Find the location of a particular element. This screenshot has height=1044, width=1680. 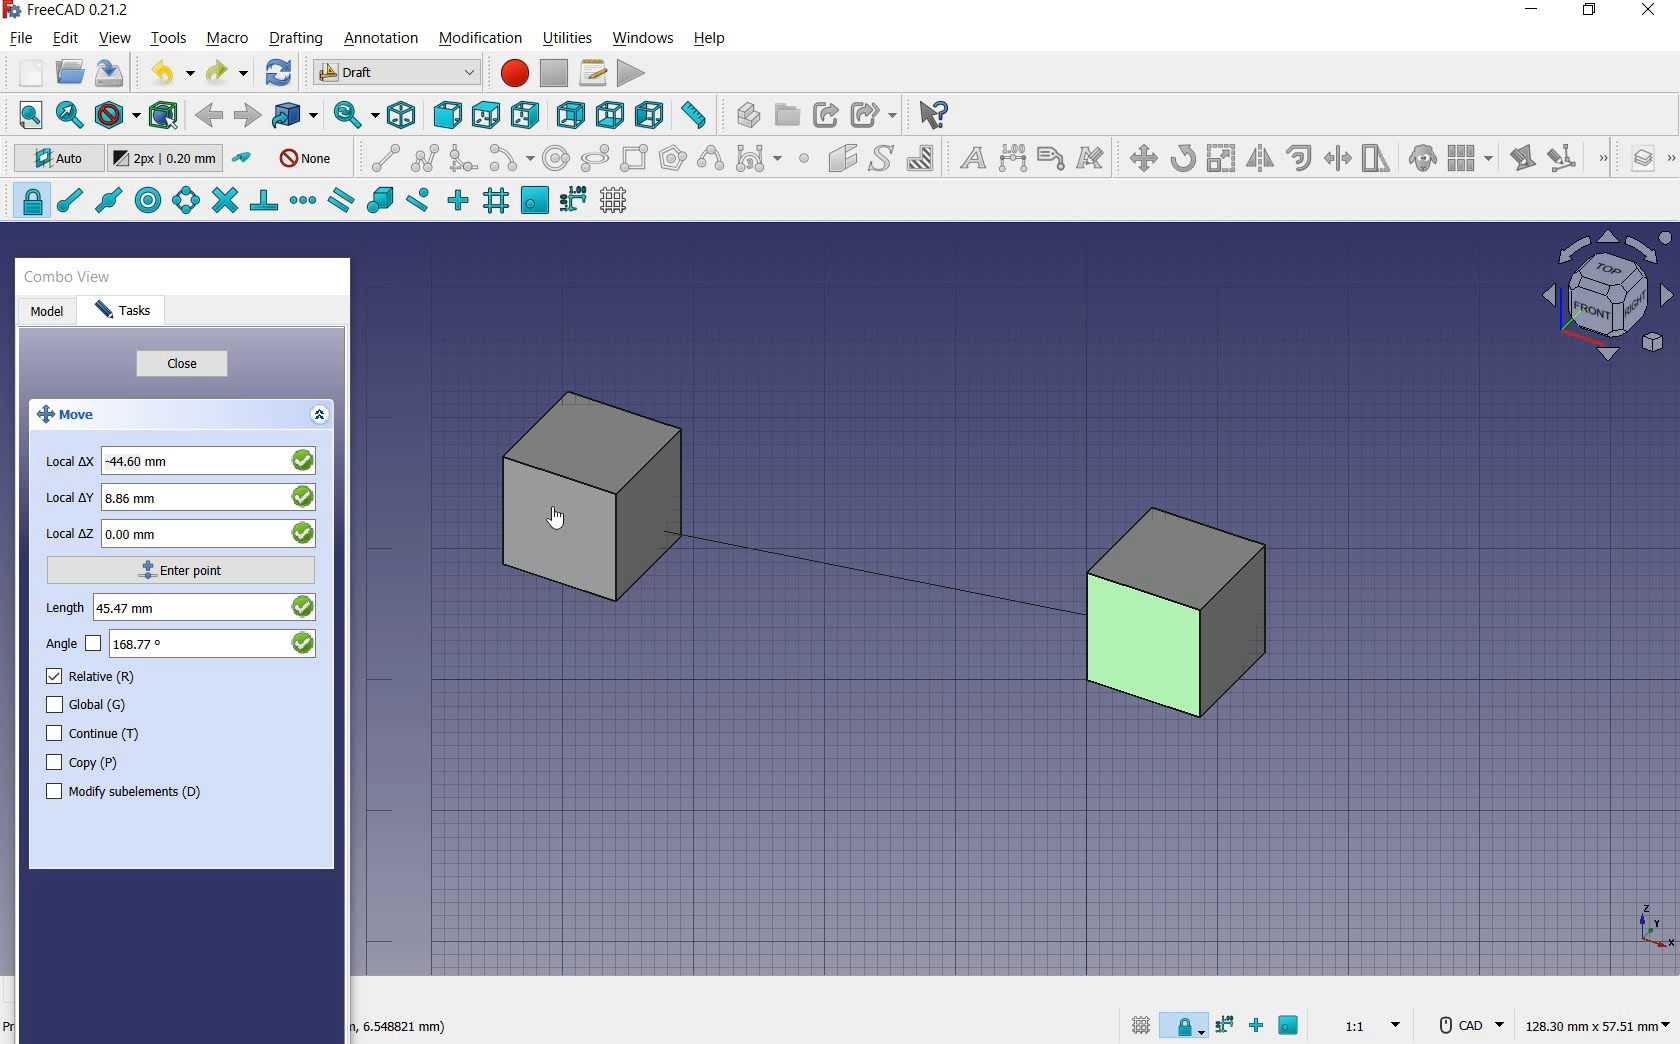

snap extension is located at coordinates (303, 201).